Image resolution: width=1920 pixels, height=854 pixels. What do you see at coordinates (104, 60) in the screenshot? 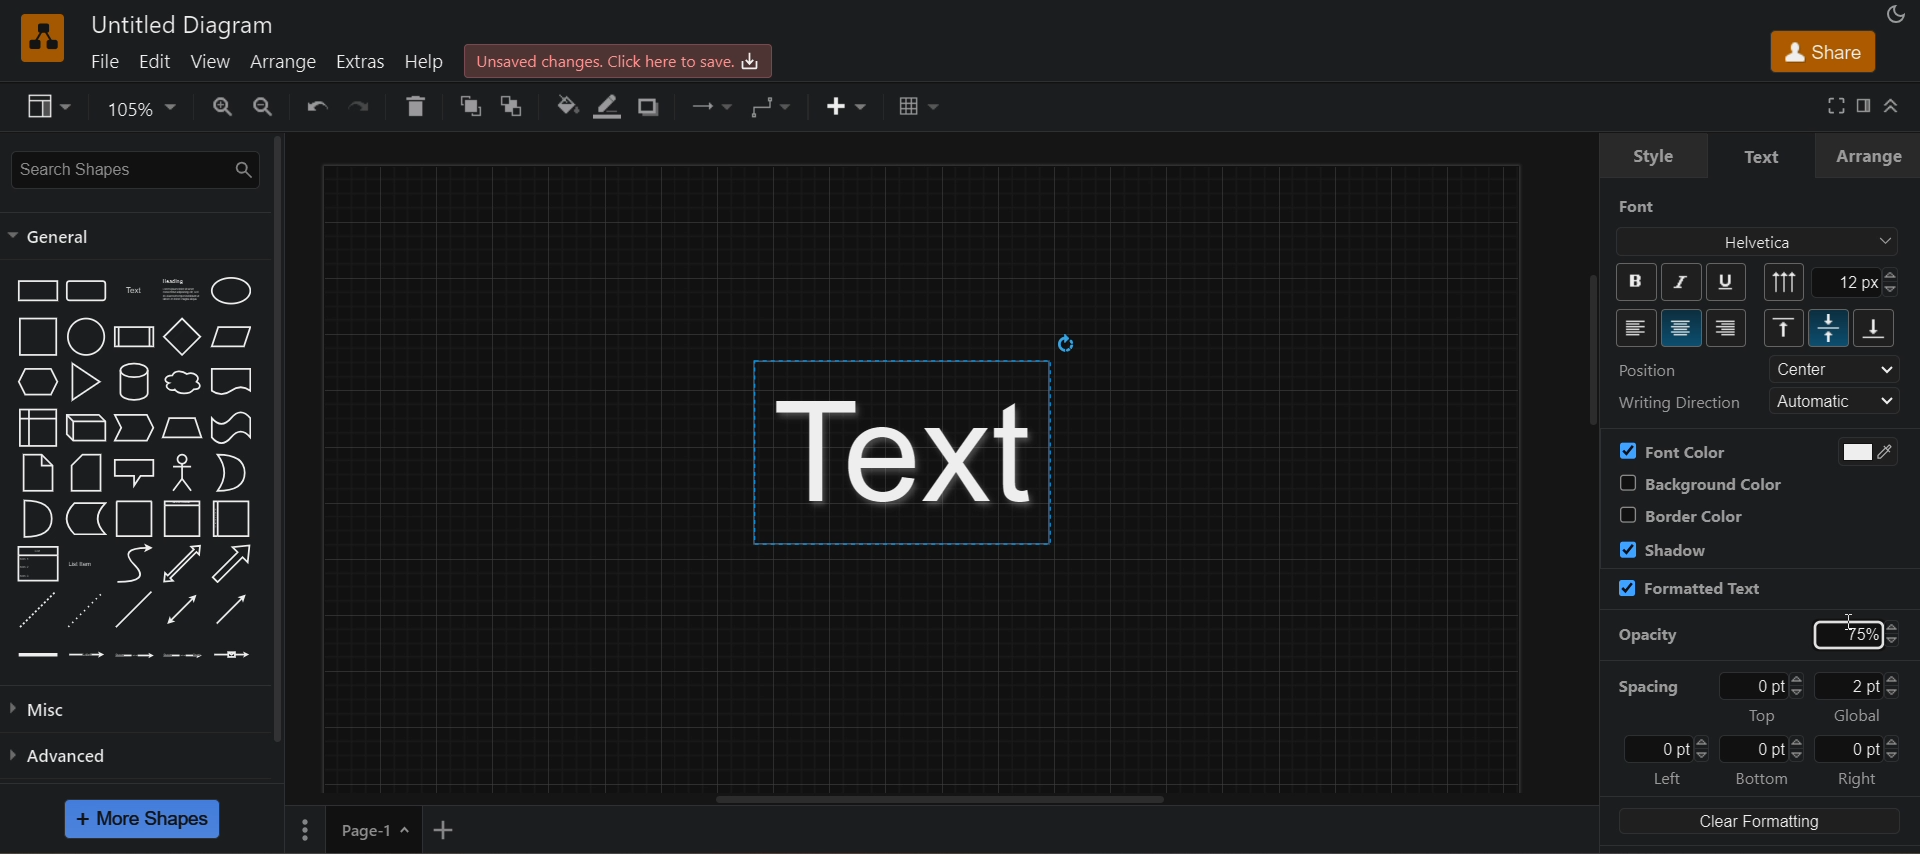
I see `file` at bounding box center [104, 60].